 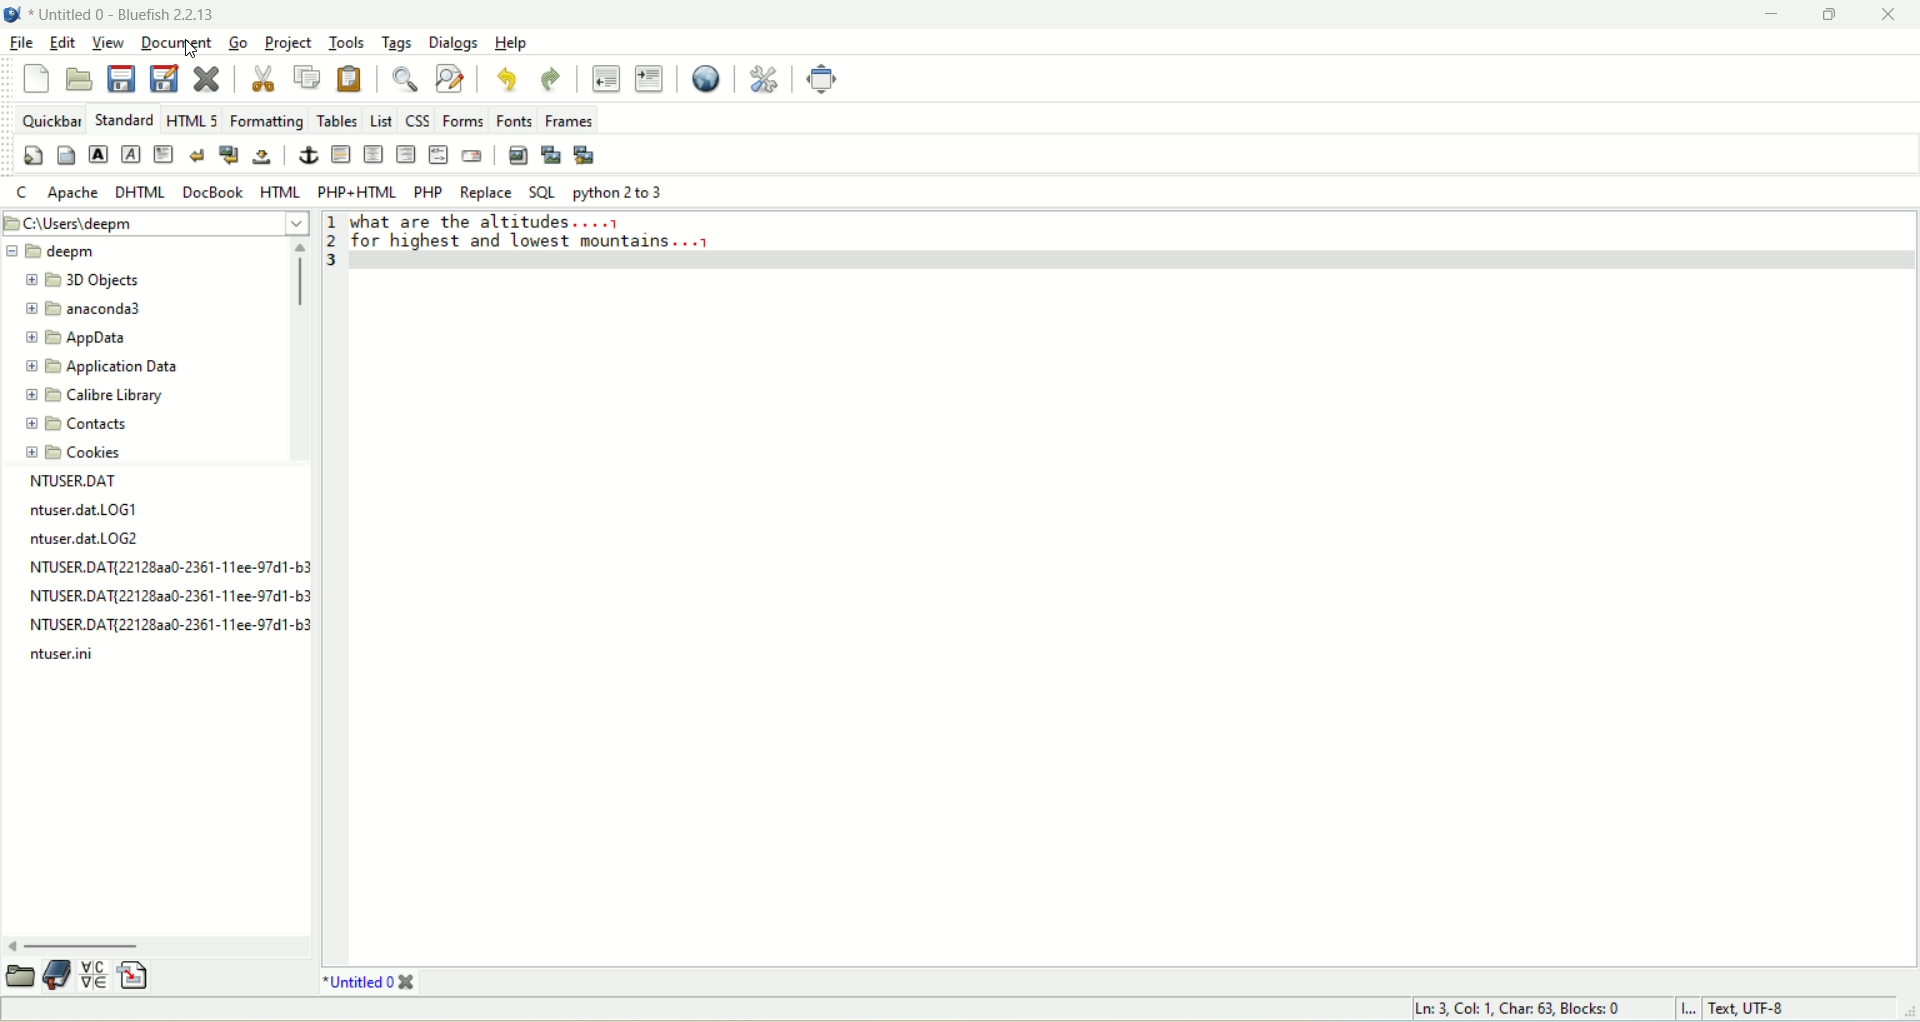 I want to click on HTML, so click(x=279, y=192).